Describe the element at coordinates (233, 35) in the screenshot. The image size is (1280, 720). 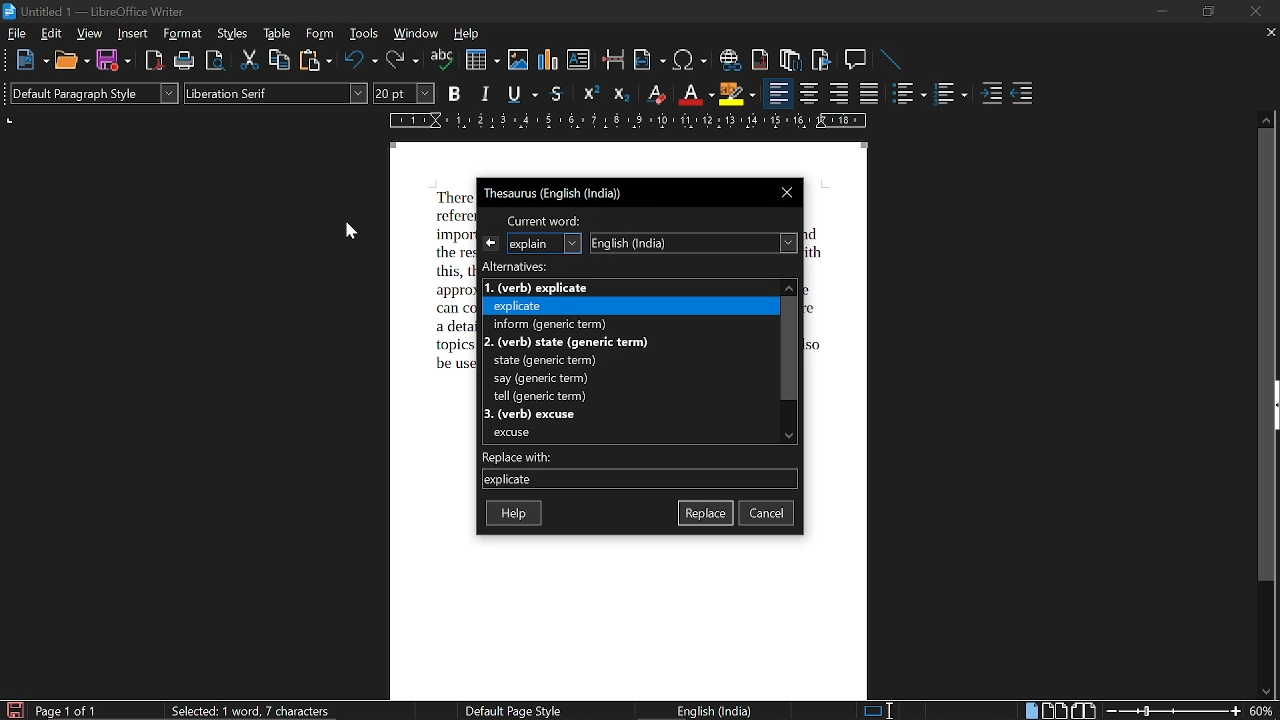
I see `styles` at that location.